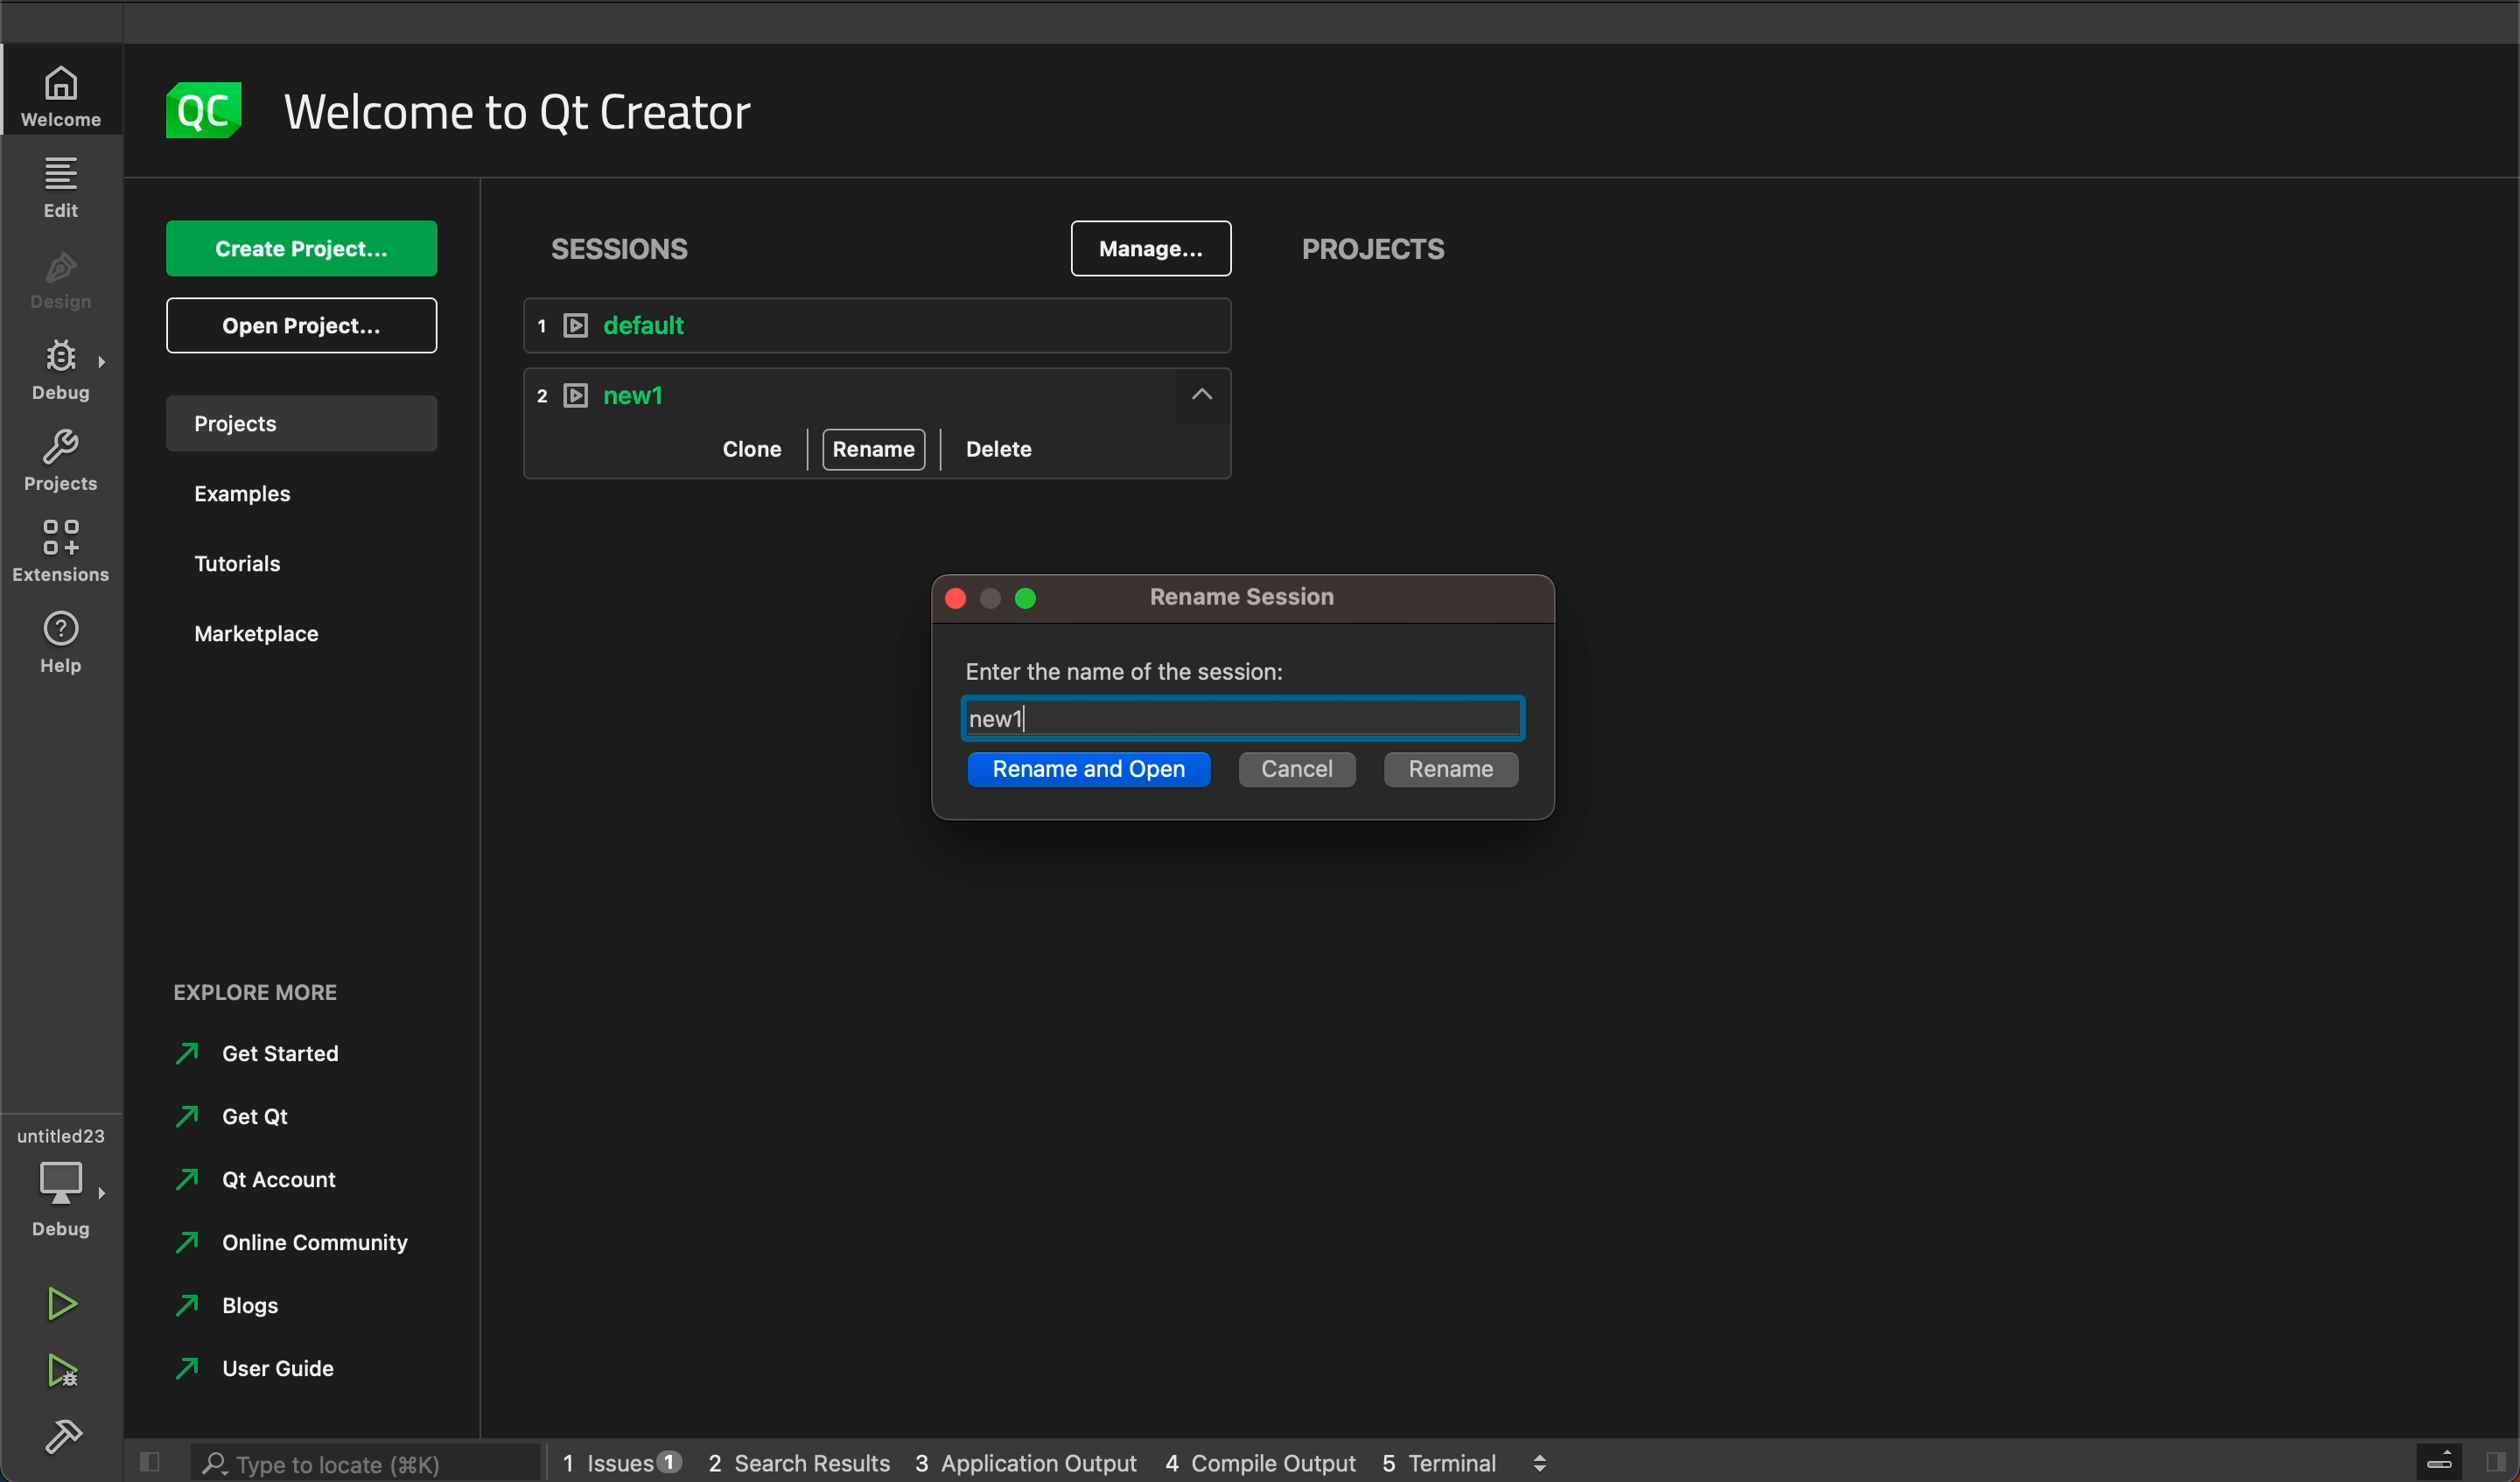 Image resolution: width=2520 pixels, height=1482 pixels. Describe the element at coordinates (1295, 773) in the screenshot. I see `cancel` at that location.